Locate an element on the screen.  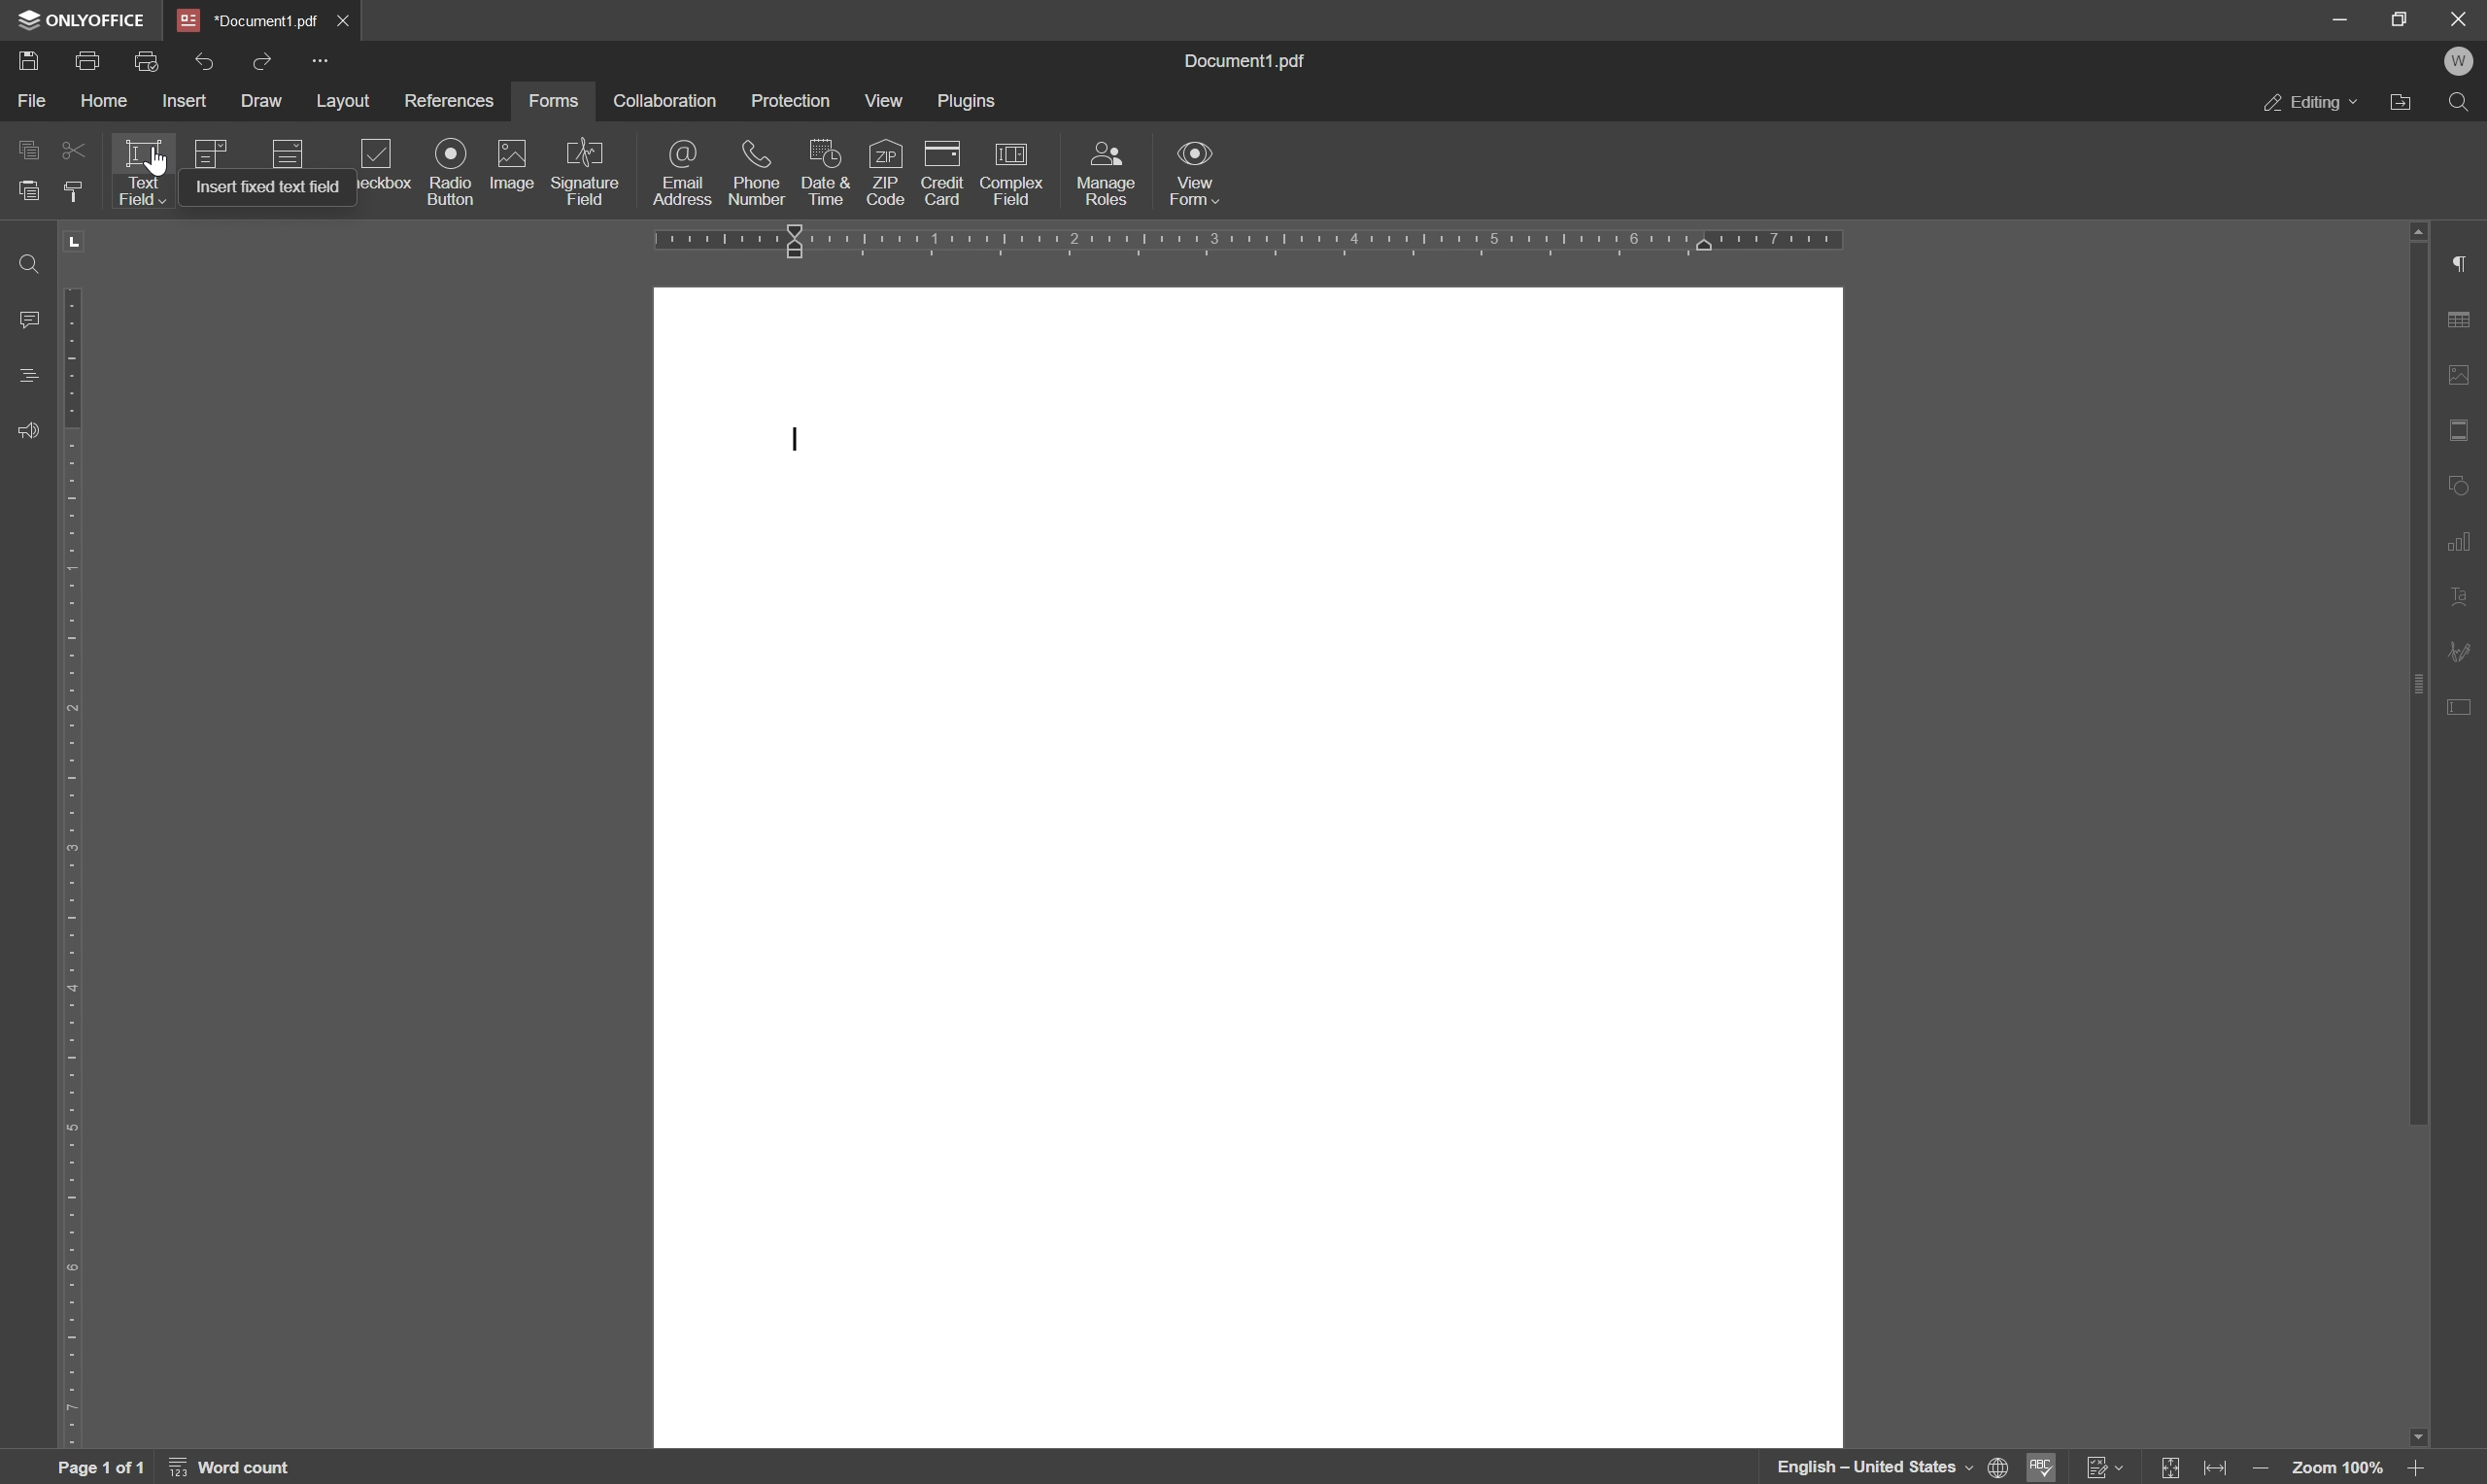
form settings is located at coordinates (2462, 710).